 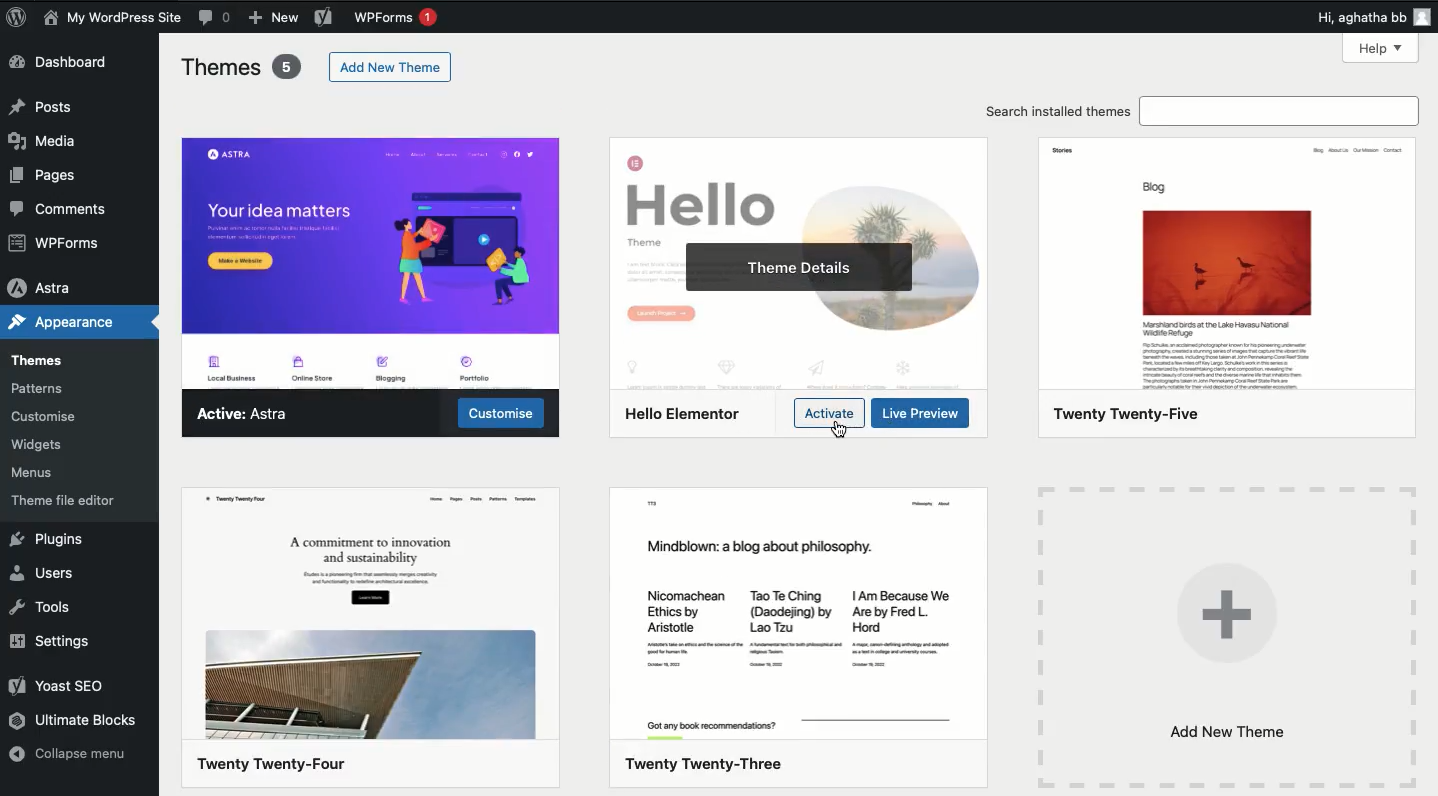 What do you see at coordinates (42, 284) in the screenshot?
I see `Astra` at bounding box center [42, 284].